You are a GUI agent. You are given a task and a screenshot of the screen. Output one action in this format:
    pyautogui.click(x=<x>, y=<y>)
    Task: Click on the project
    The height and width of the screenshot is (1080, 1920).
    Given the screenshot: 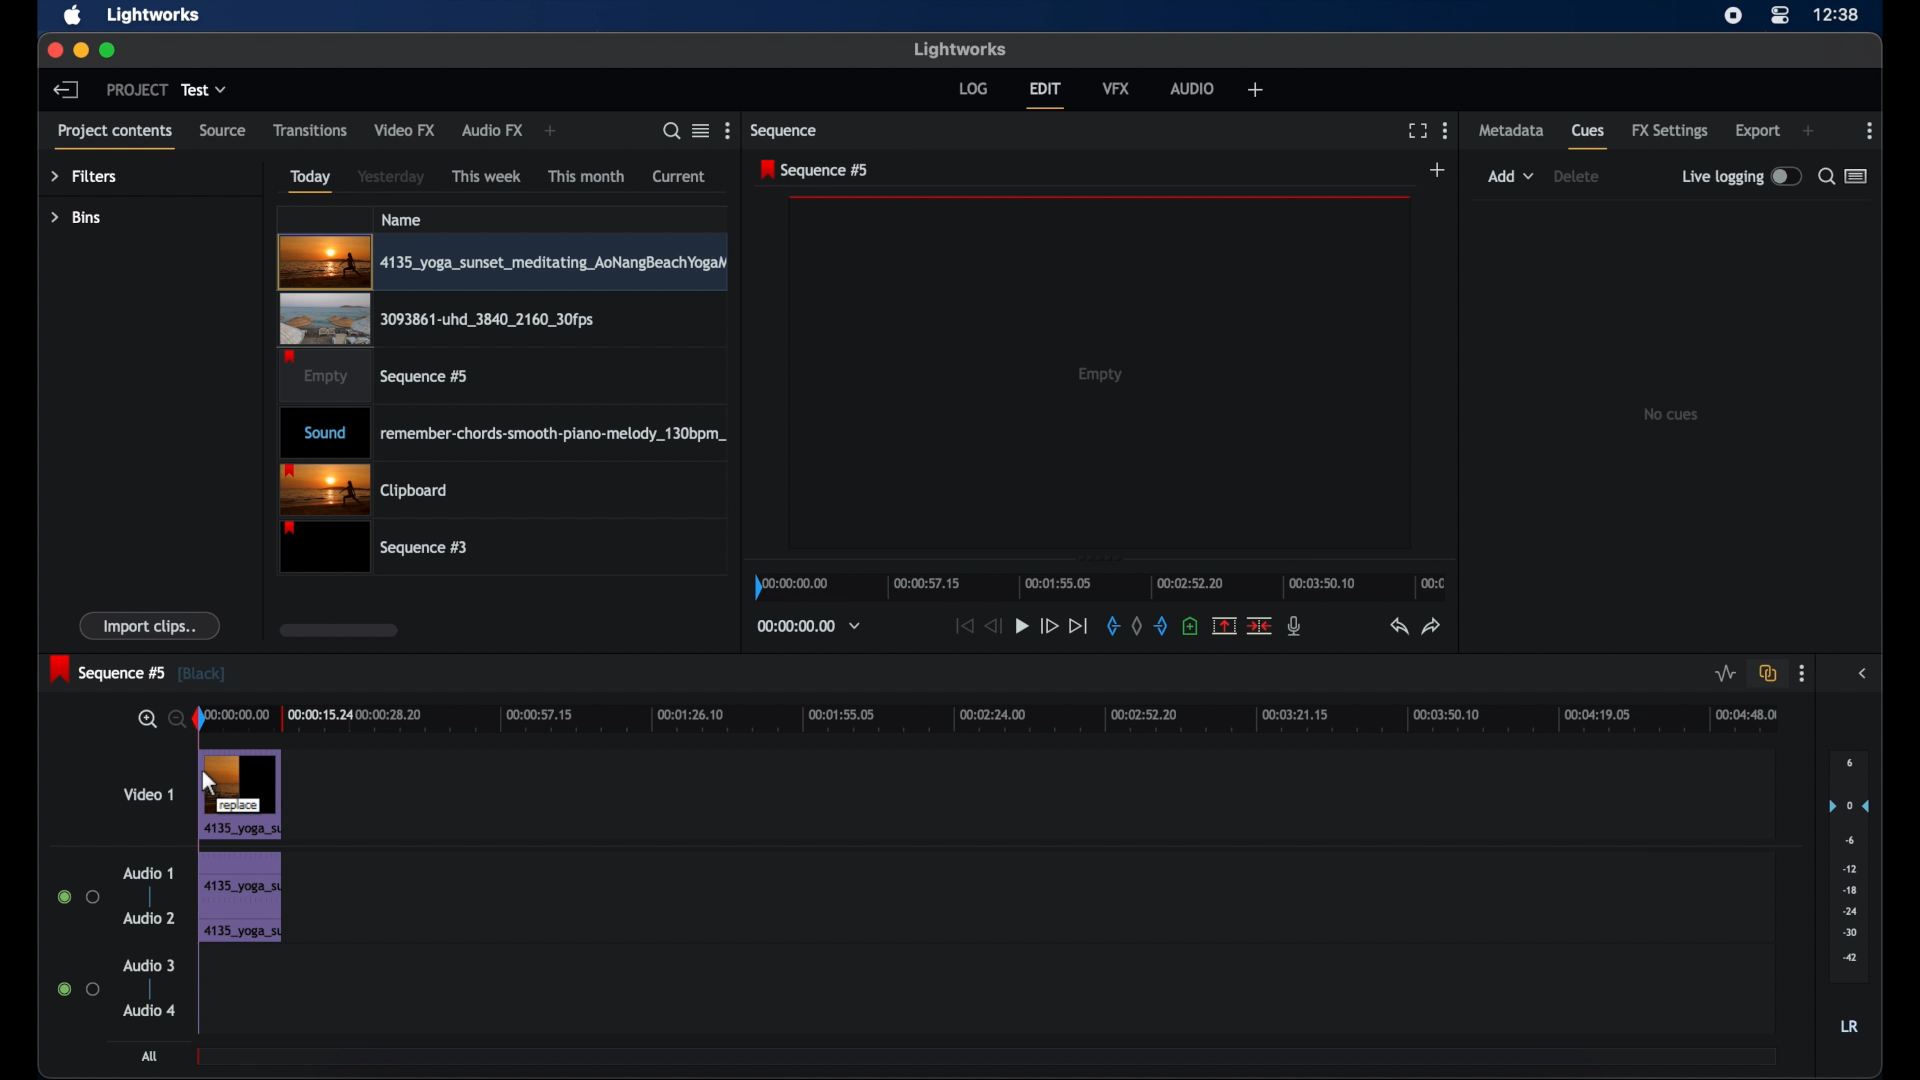 What is the action you would take?
    pyautogui.click(x=134, y=89)
    